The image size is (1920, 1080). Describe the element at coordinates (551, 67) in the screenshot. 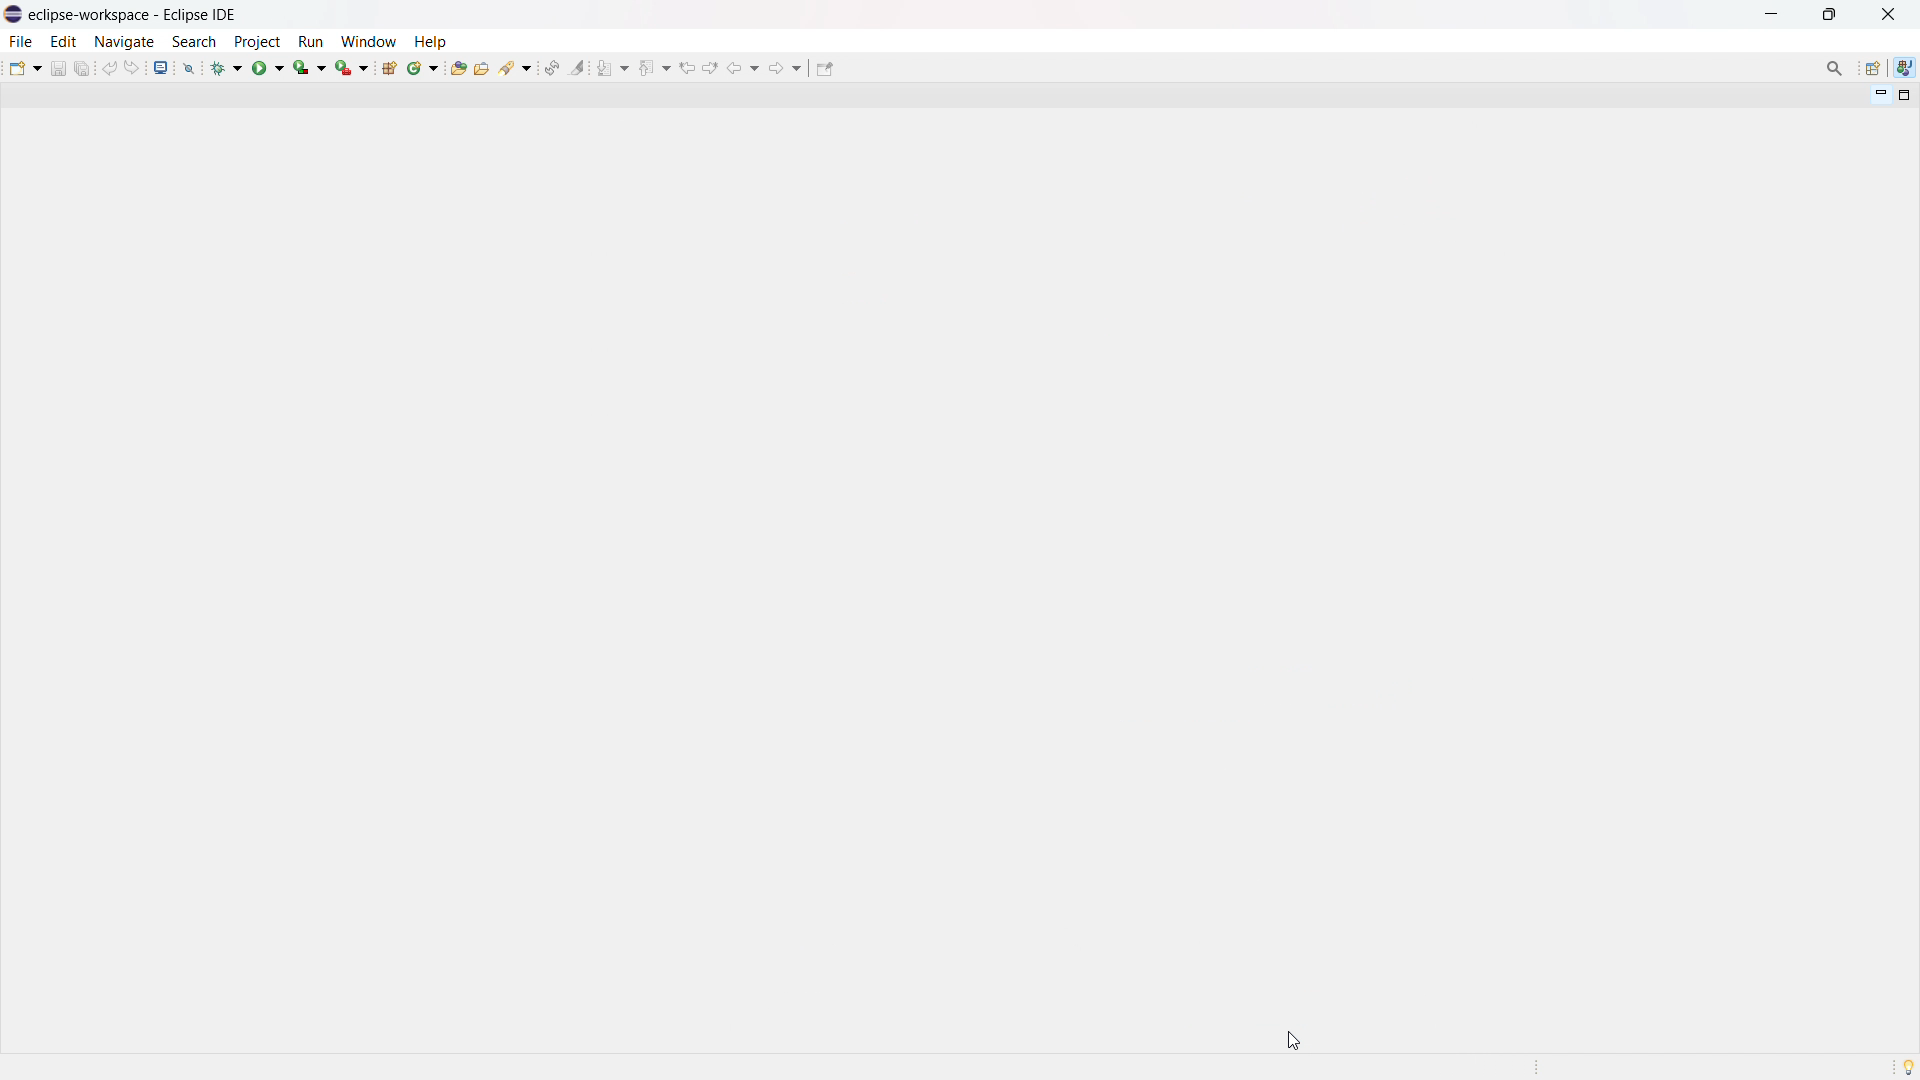

I see `toggle ant editor auto reconcile` at that location.